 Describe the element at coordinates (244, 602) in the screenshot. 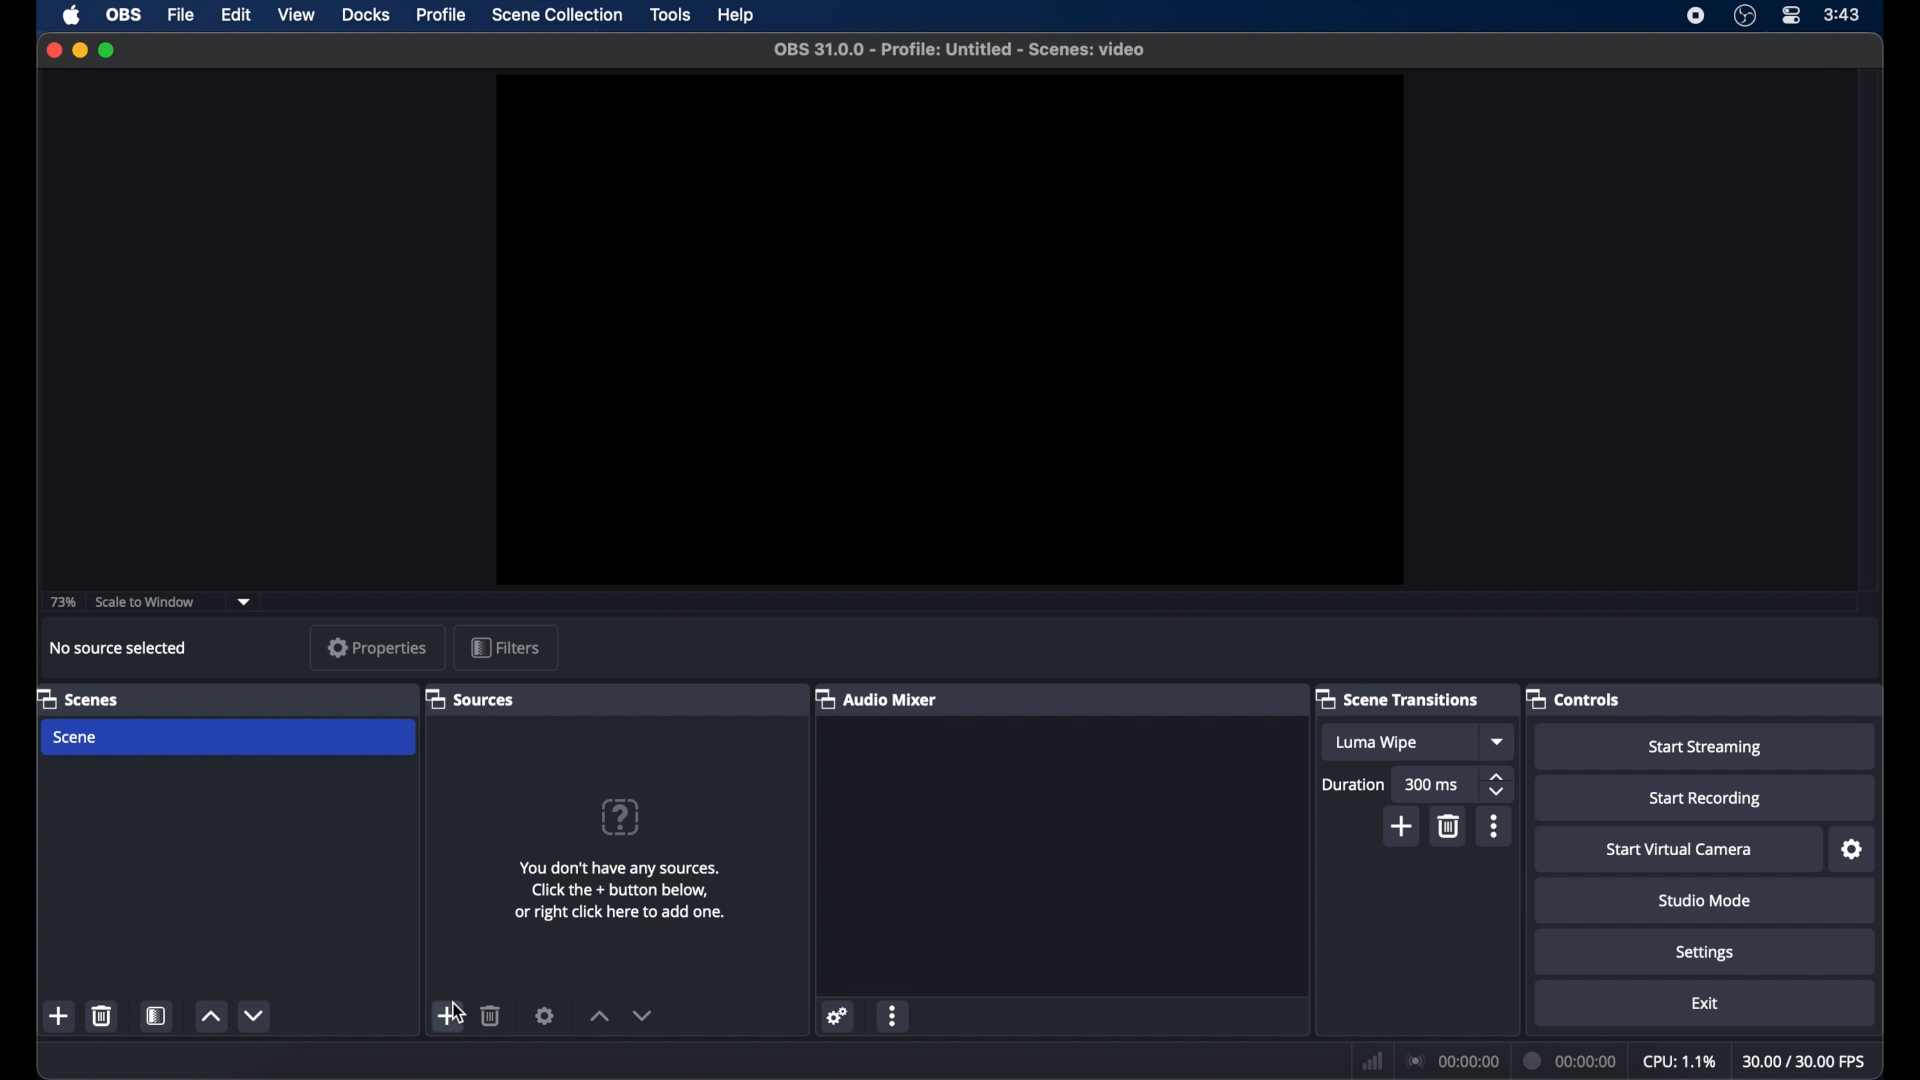

I see `dropdown` at that location.